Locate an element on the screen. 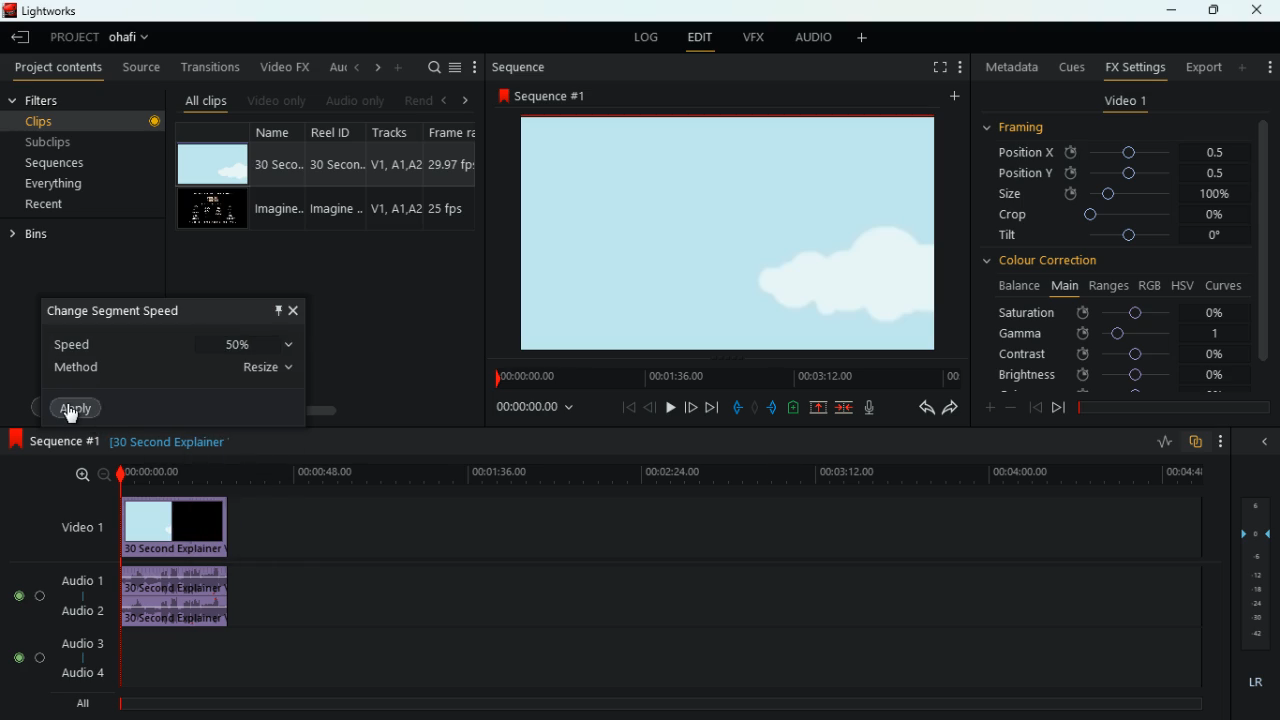  back is located at coordinates (919, 408).